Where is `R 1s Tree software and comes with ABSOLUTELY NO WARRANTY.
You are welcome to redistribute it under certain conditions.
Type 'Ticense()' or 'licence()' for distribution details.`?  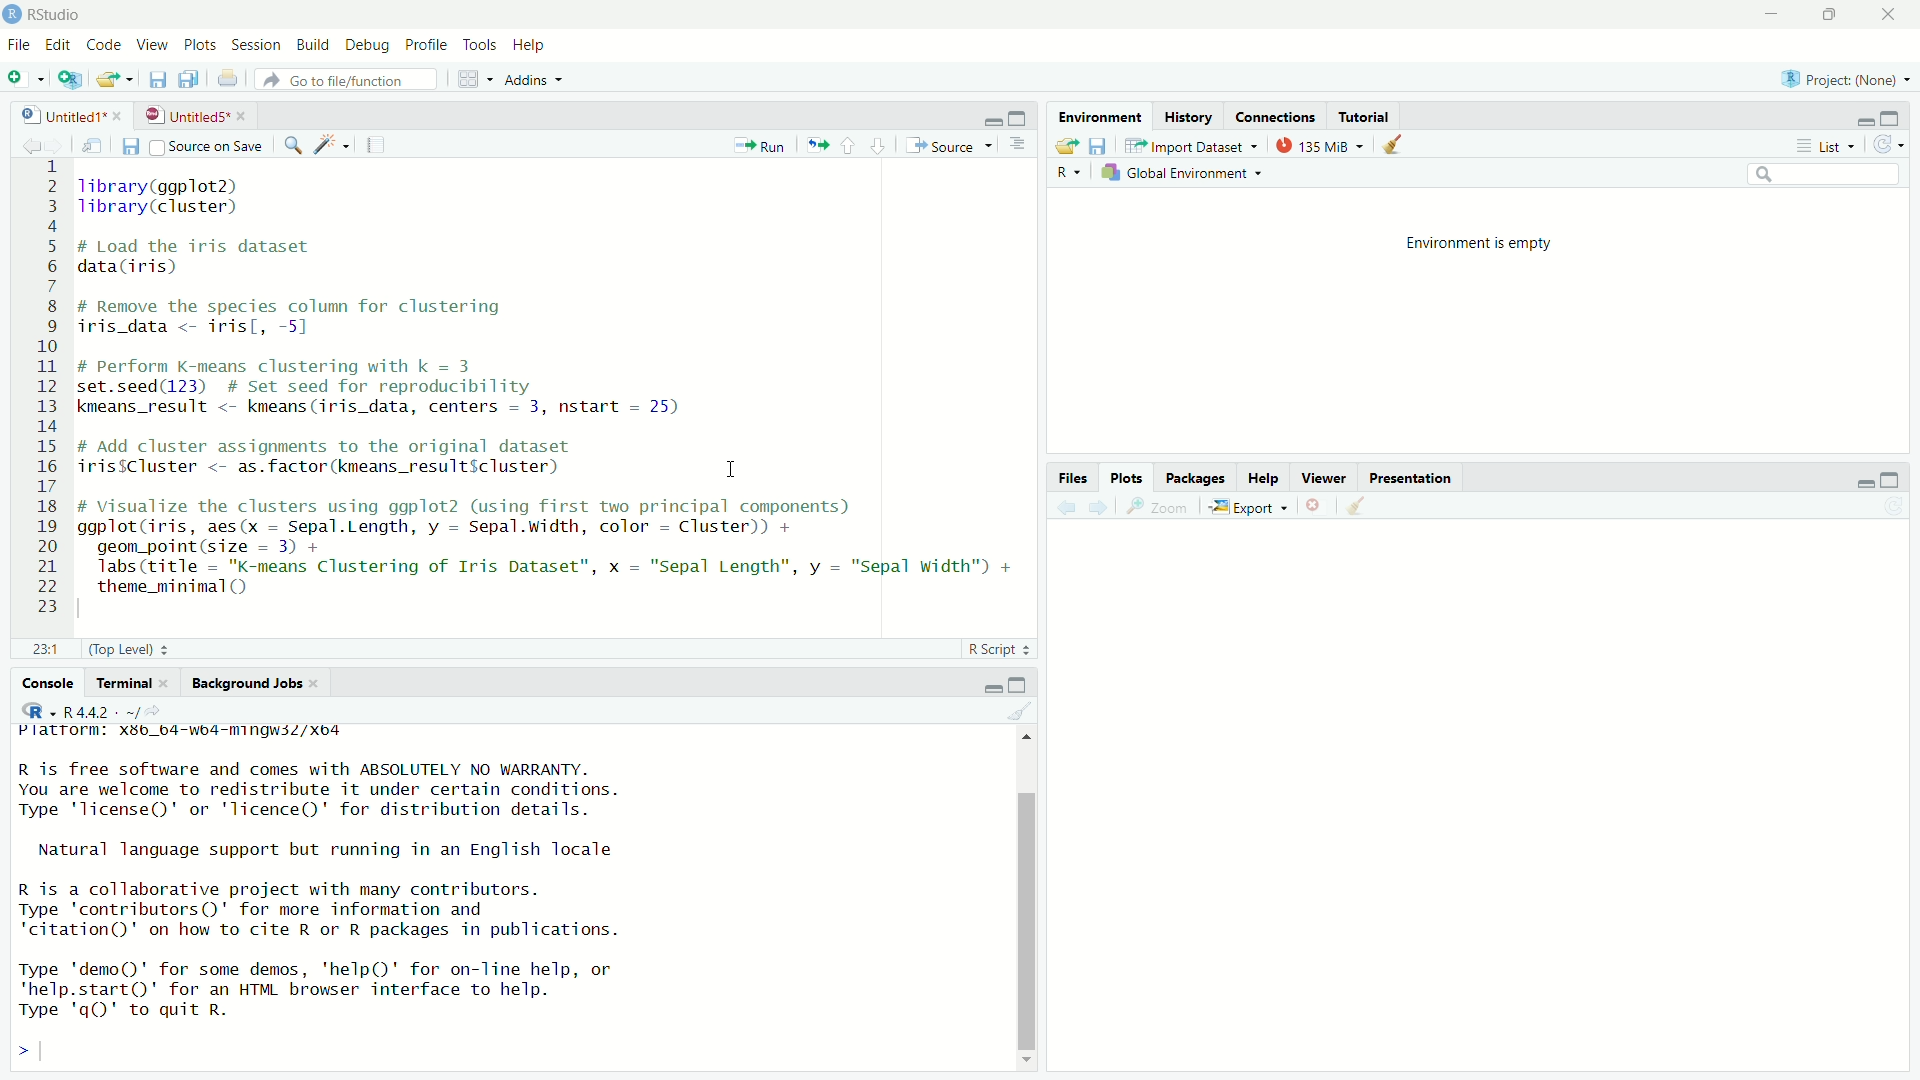
R 1s Tree software and comes with ABSOLUTELY NO WARRANTY.
You are welcome to redistribute it under certain conditions.
Type 'Ticense()' or 'licence()' for distribution details. is located at coordinates (433, 788).